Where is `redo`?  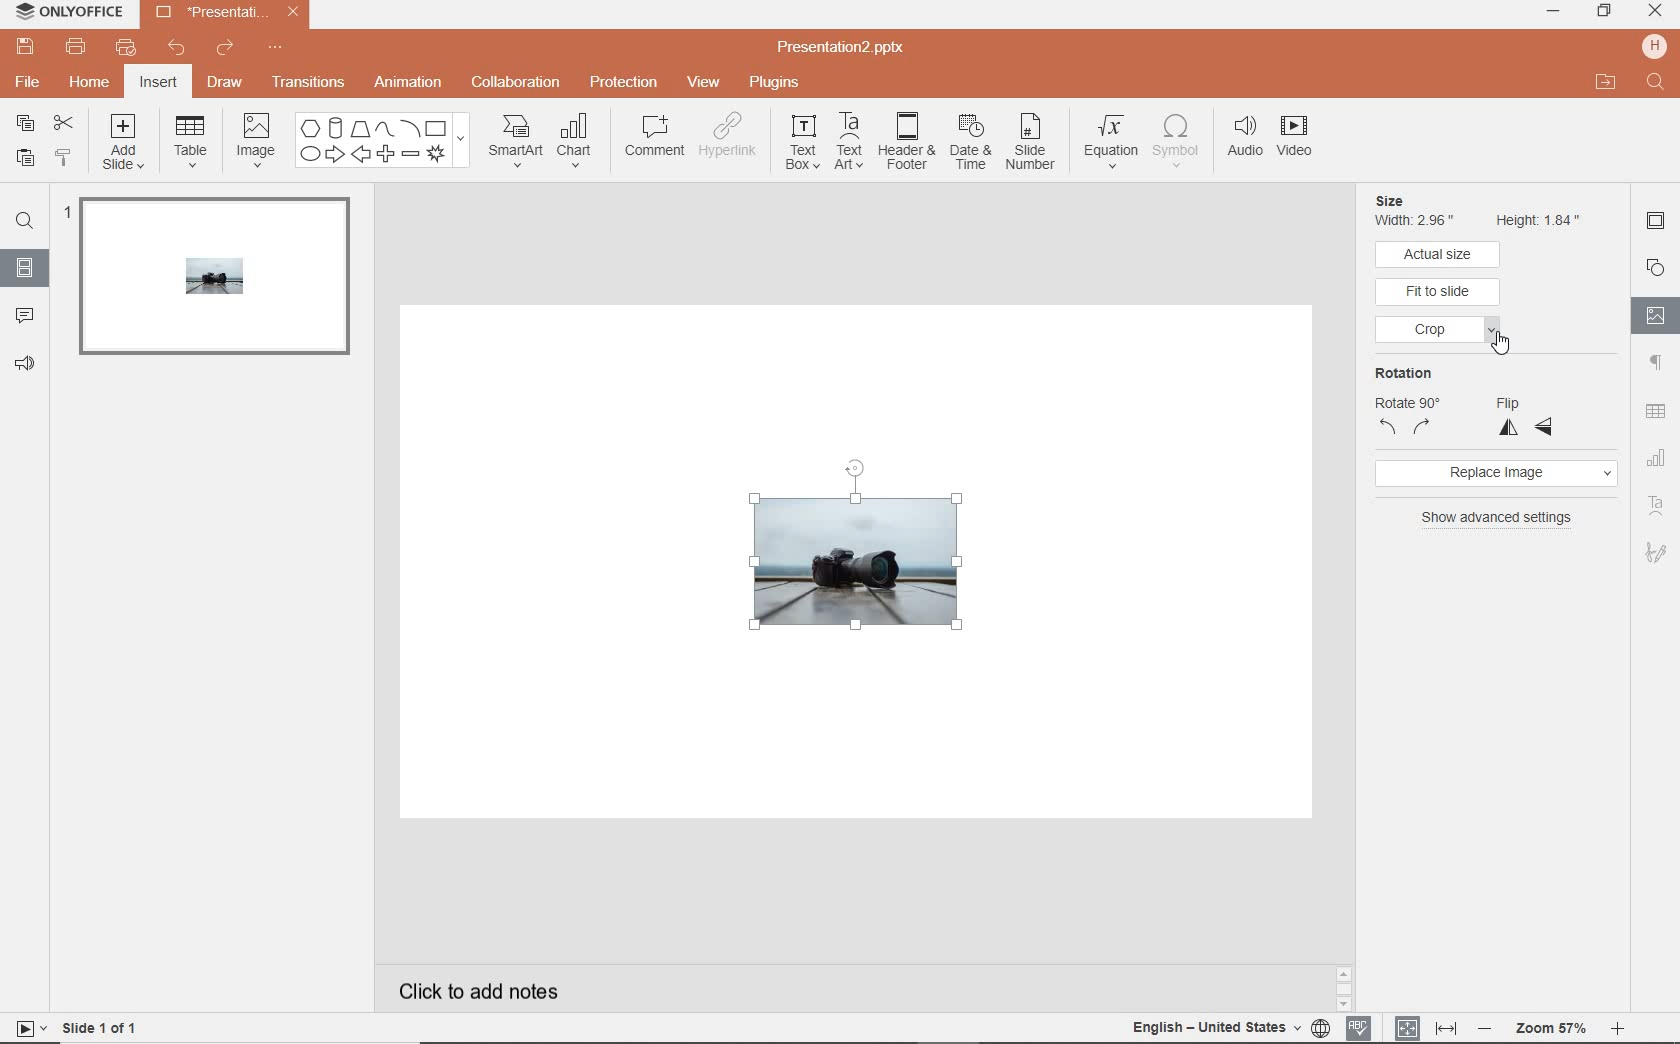
redo is located at coordinates (227, 51).